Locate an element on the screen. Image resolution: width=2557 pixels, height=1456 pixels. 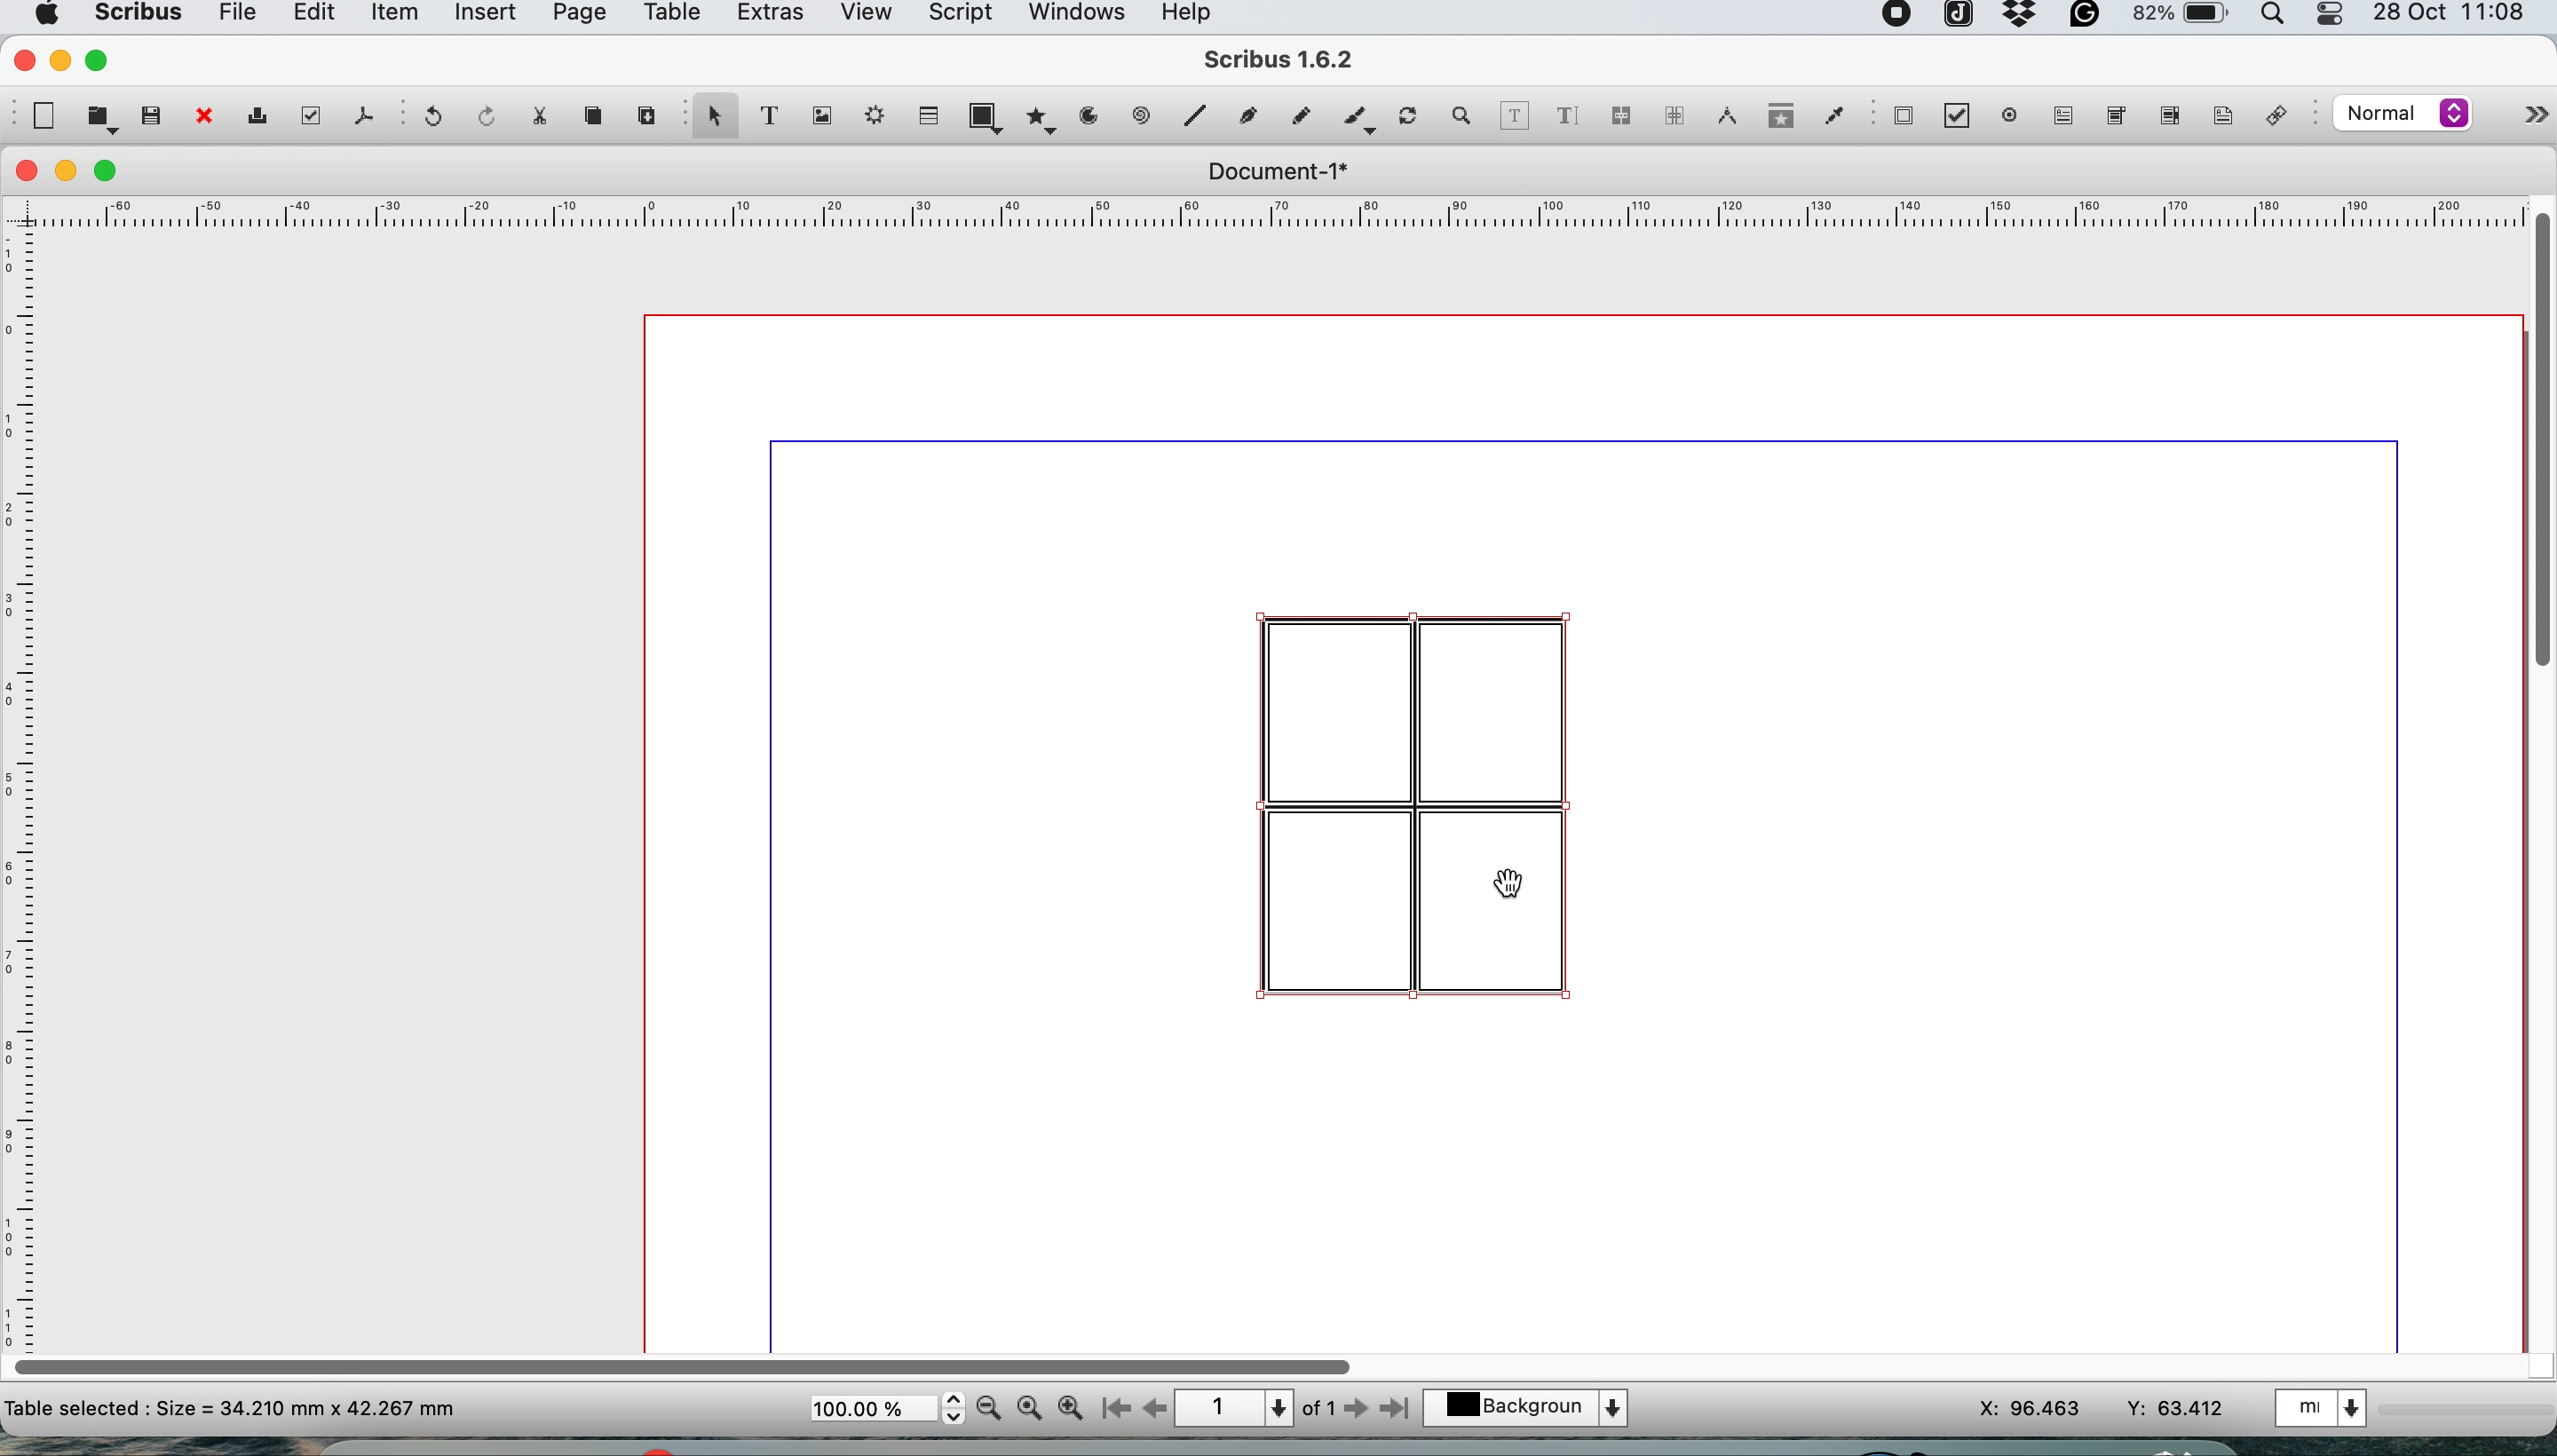
link text frames is located at coordinates (1620, 119).